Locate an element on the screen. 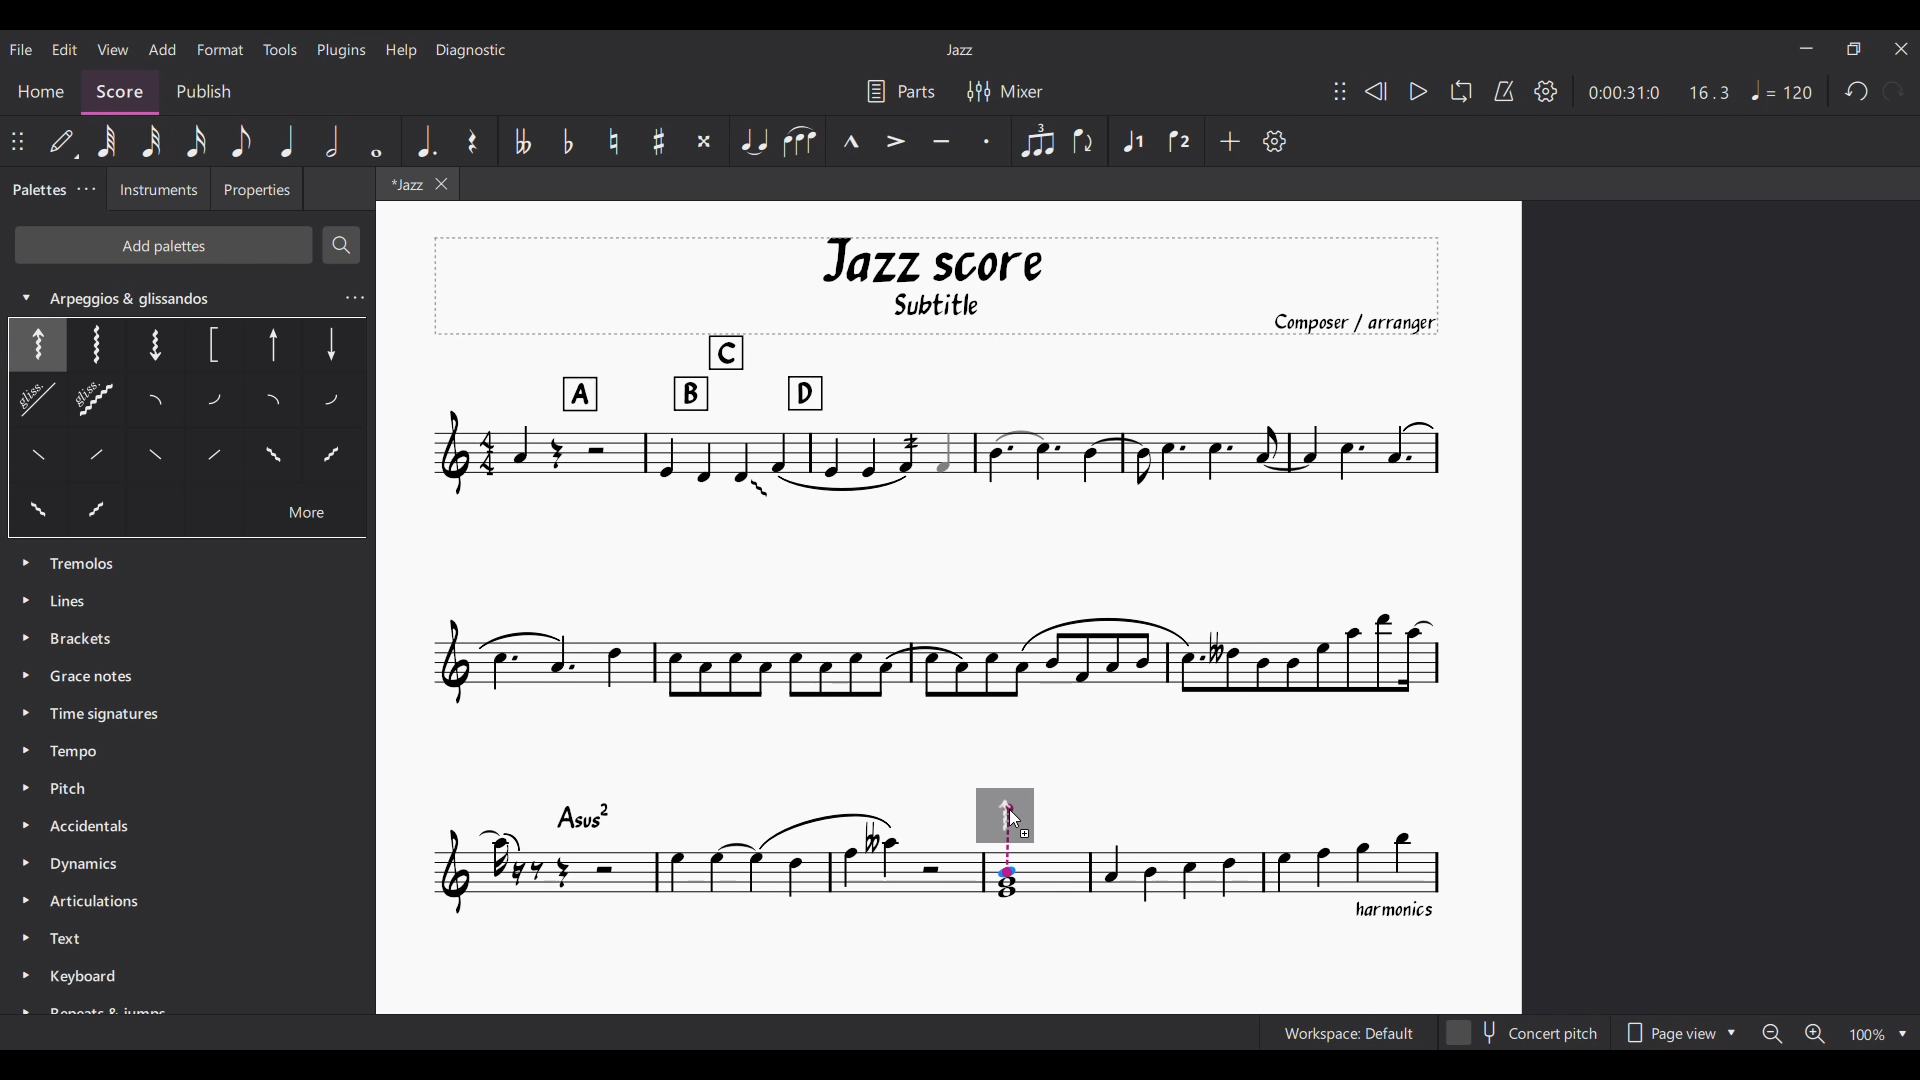 The height and width of the screenshot is (1080, 1920). Collapse is located at coordinates (27, 297).